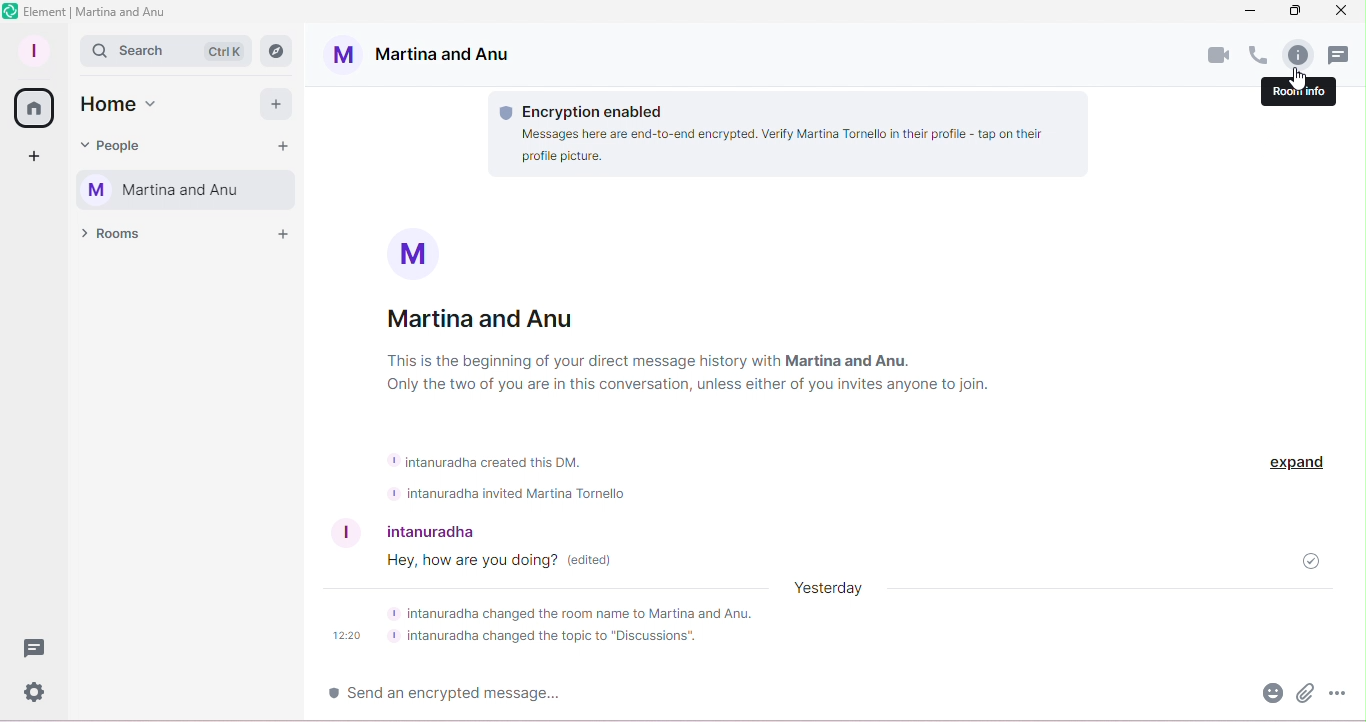 This screenshot has width=1366, height=722. What do you see at coordinates (1296, 82) in the screenshot?
I see `Pointer` at bounding box center [1296, 82].